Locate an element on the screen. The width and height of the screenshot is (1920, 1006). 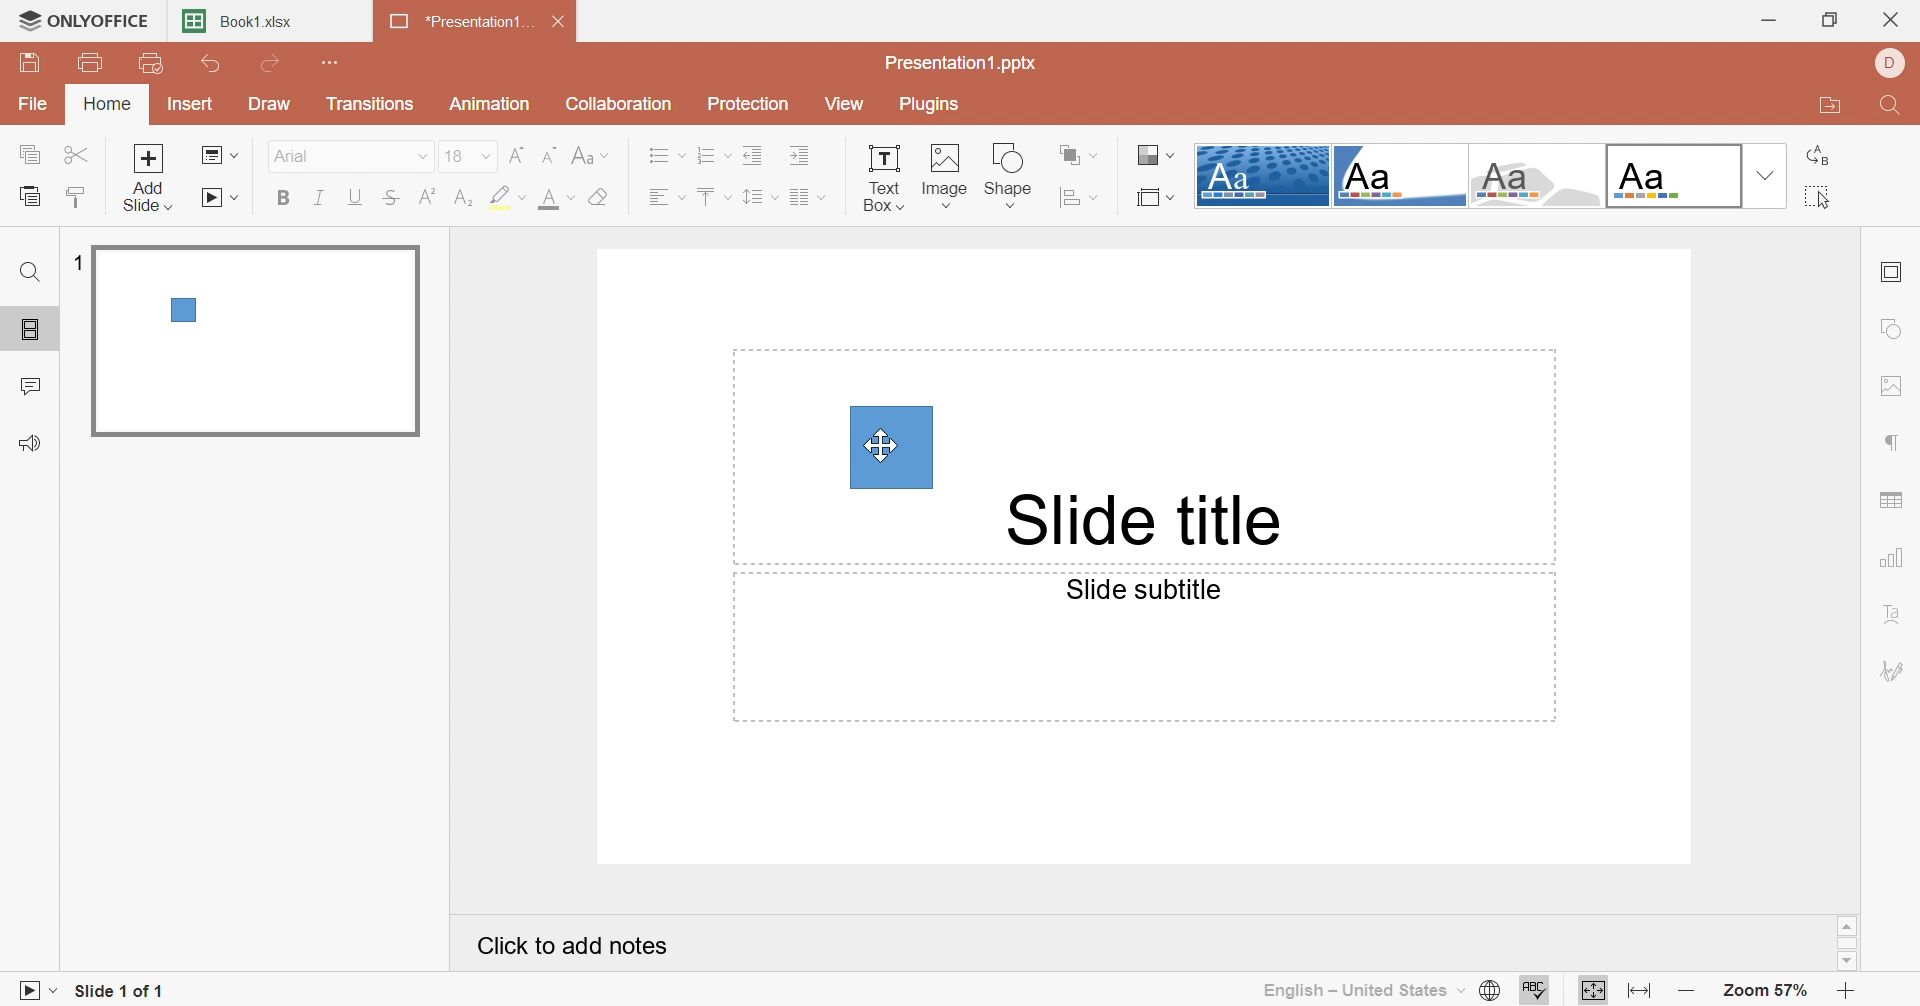
Shape is located at coordinates (892, 448).